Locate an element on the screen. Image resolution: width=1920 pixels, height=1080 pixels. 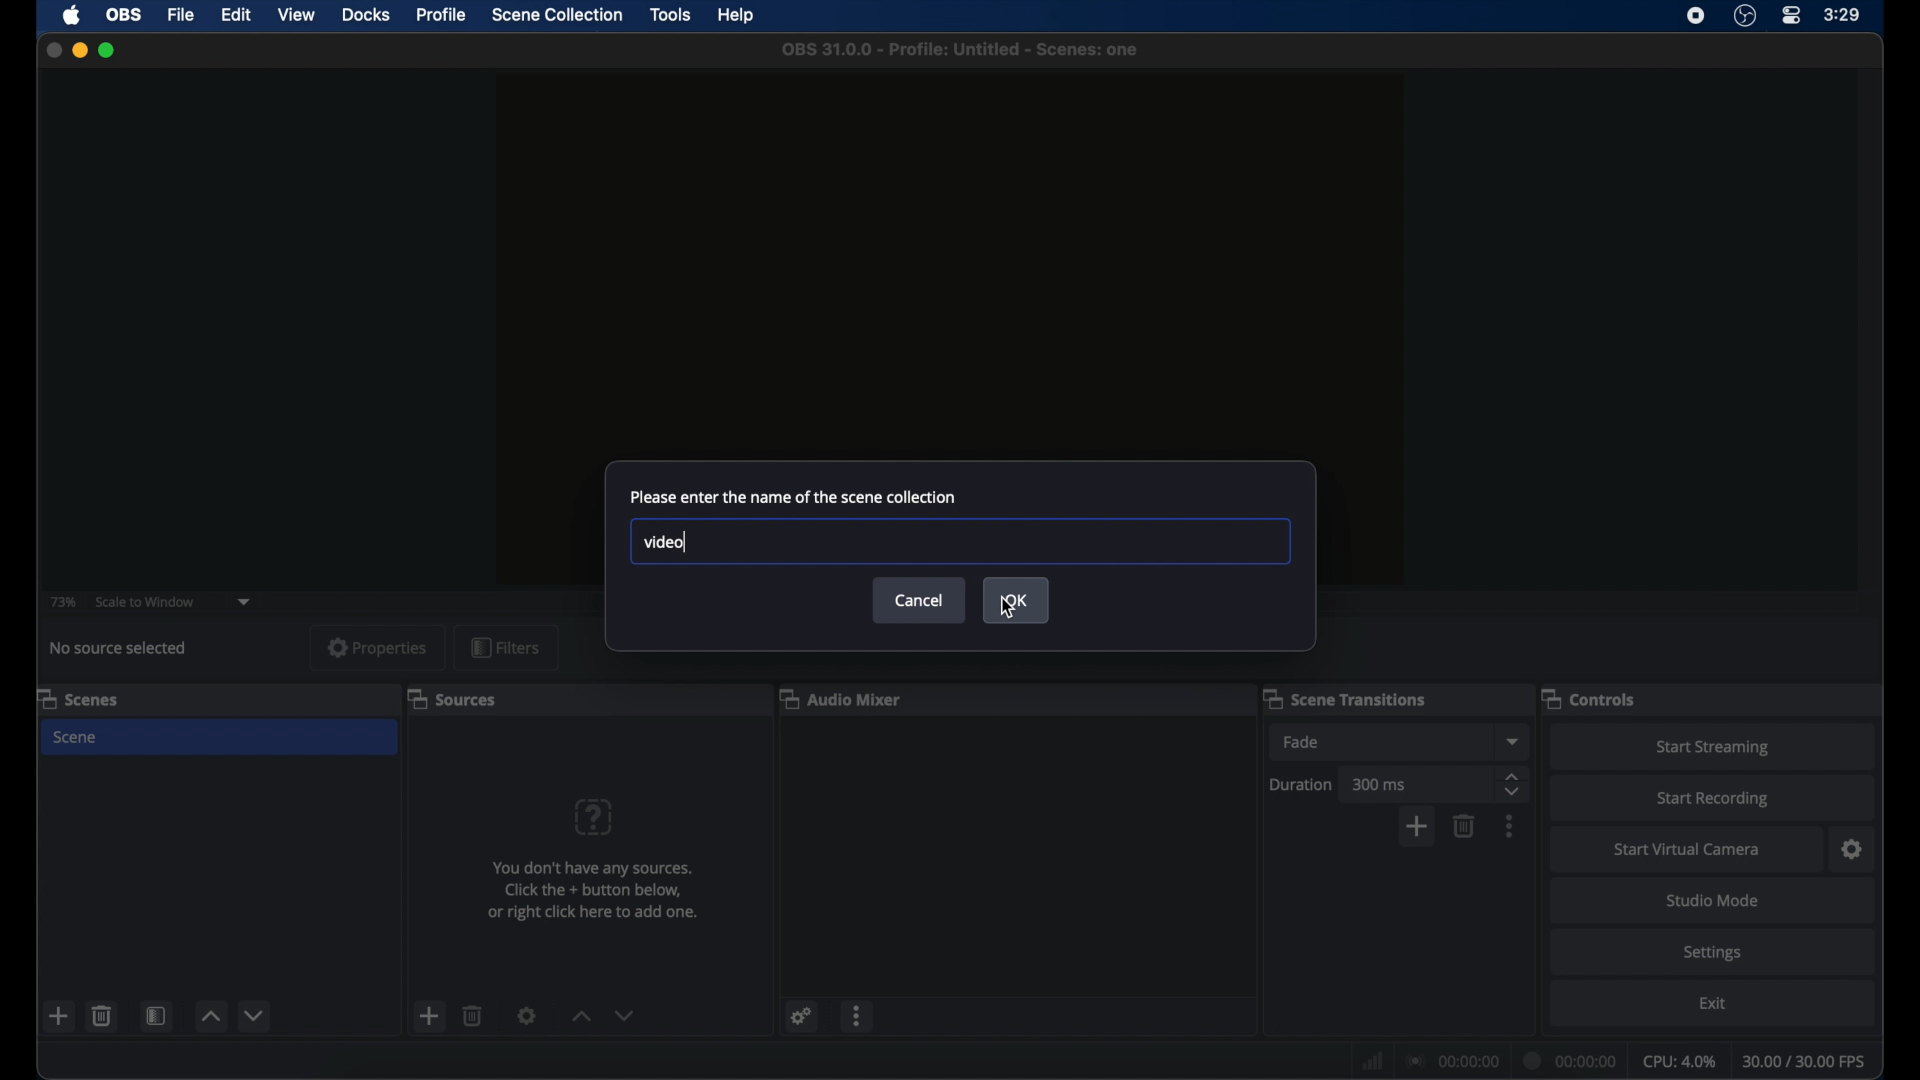
increment is located at coordinates (209, 1018).